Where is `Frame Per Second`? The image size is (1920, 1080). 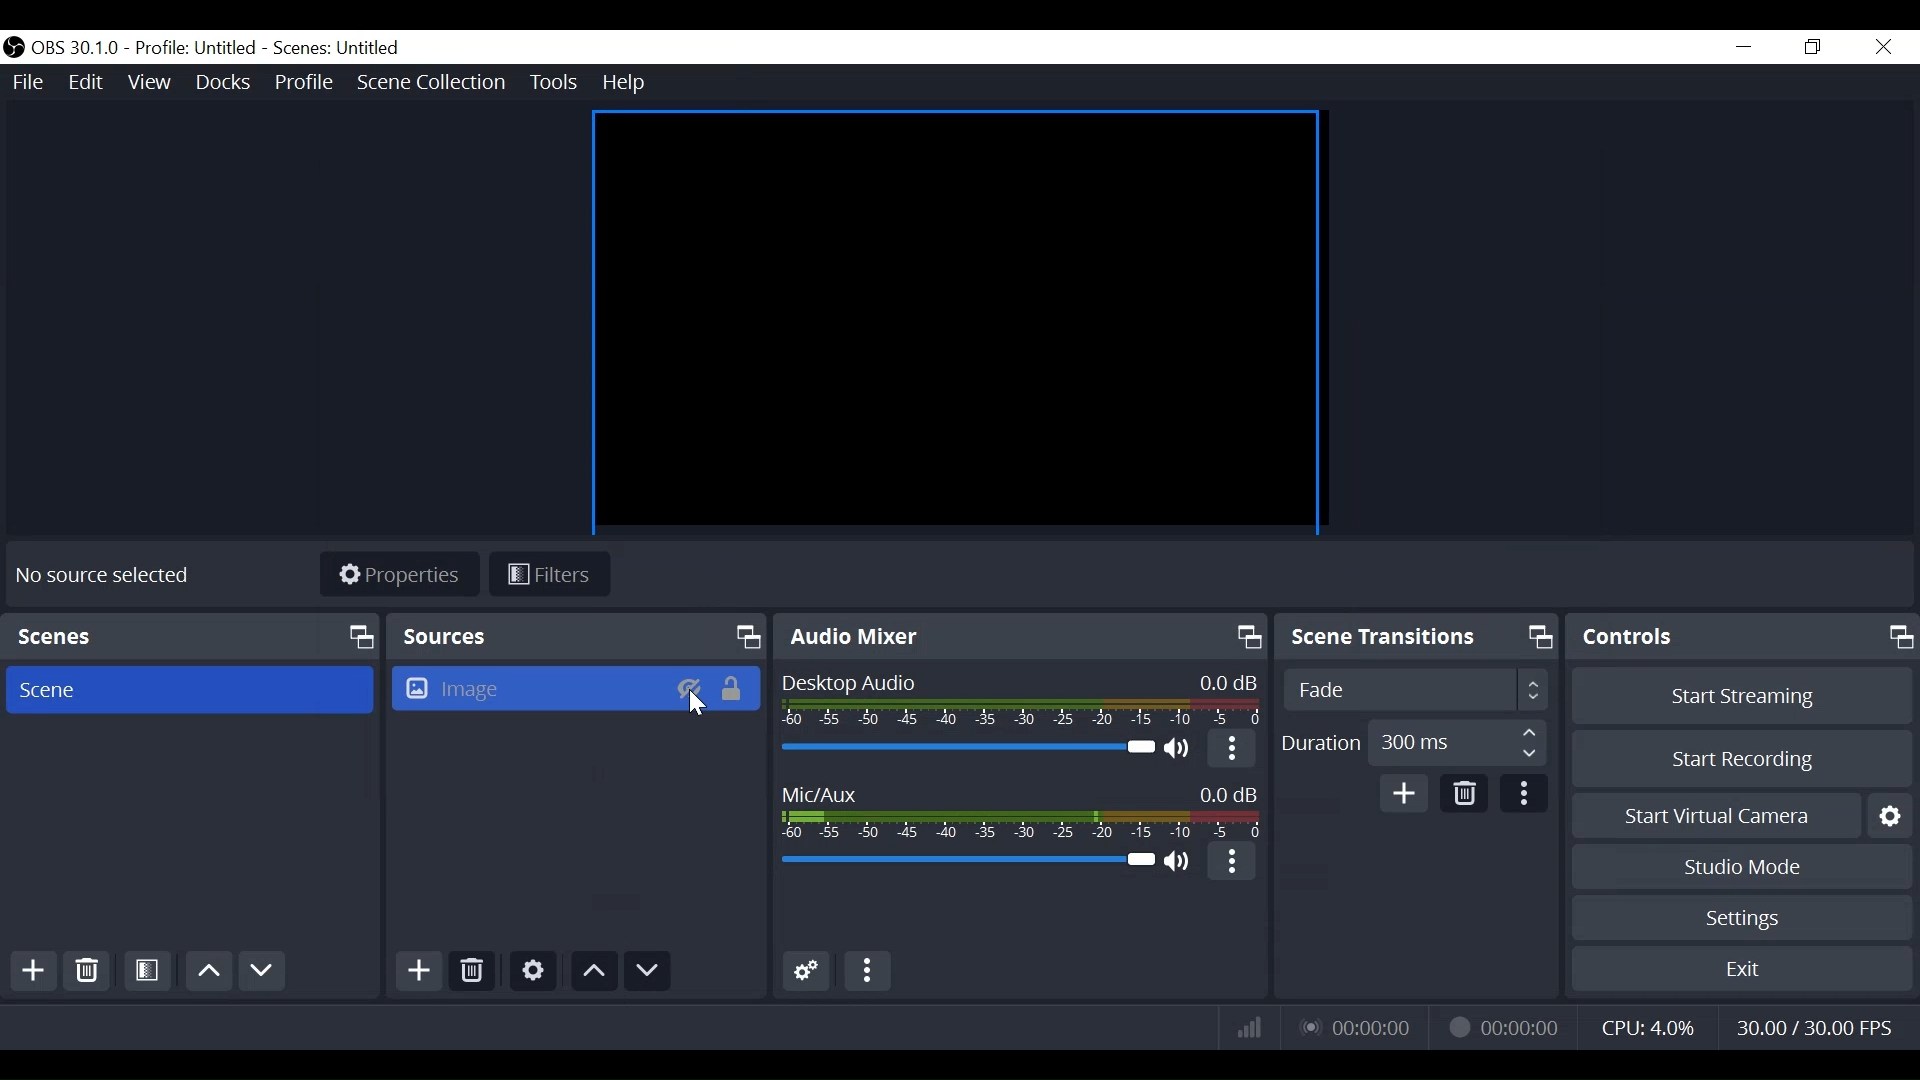 Frame Per Second is located at coordinates (1807, 1029).